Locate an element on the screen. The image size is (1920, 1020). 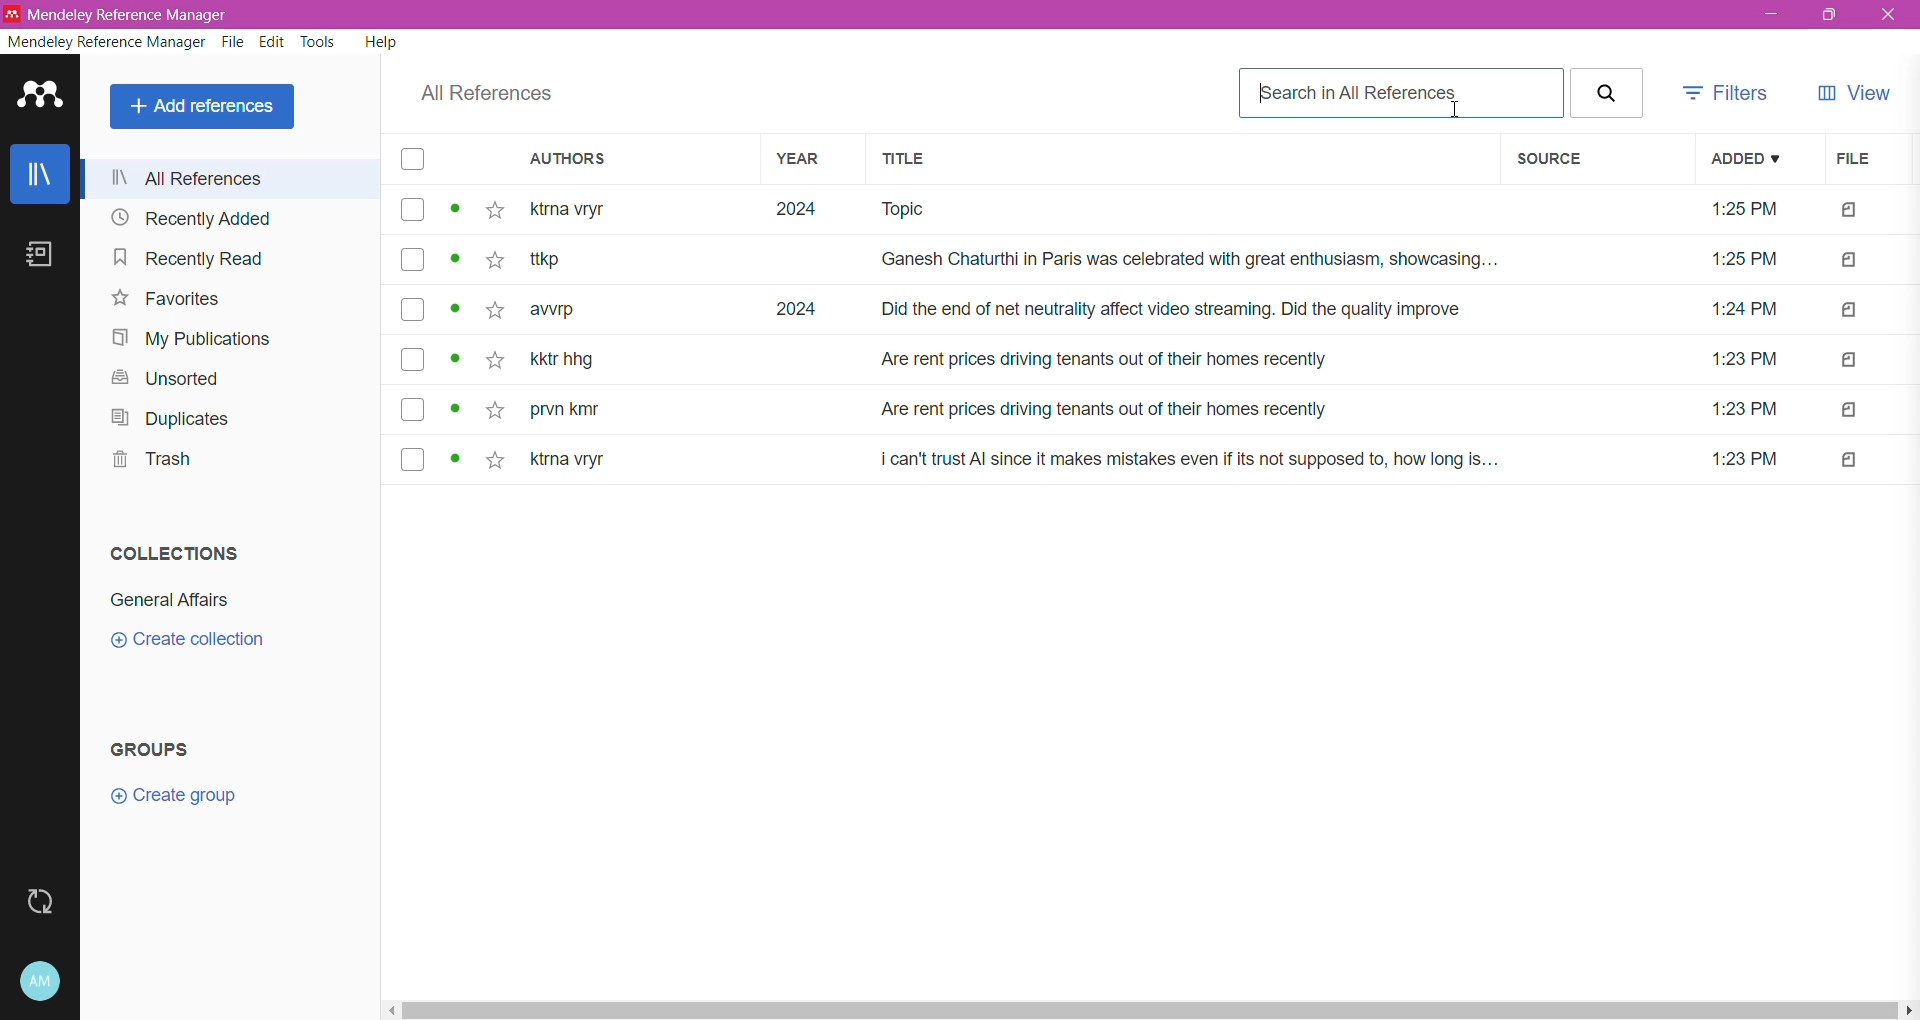
view status of the file is located at coordinates (456, 362).